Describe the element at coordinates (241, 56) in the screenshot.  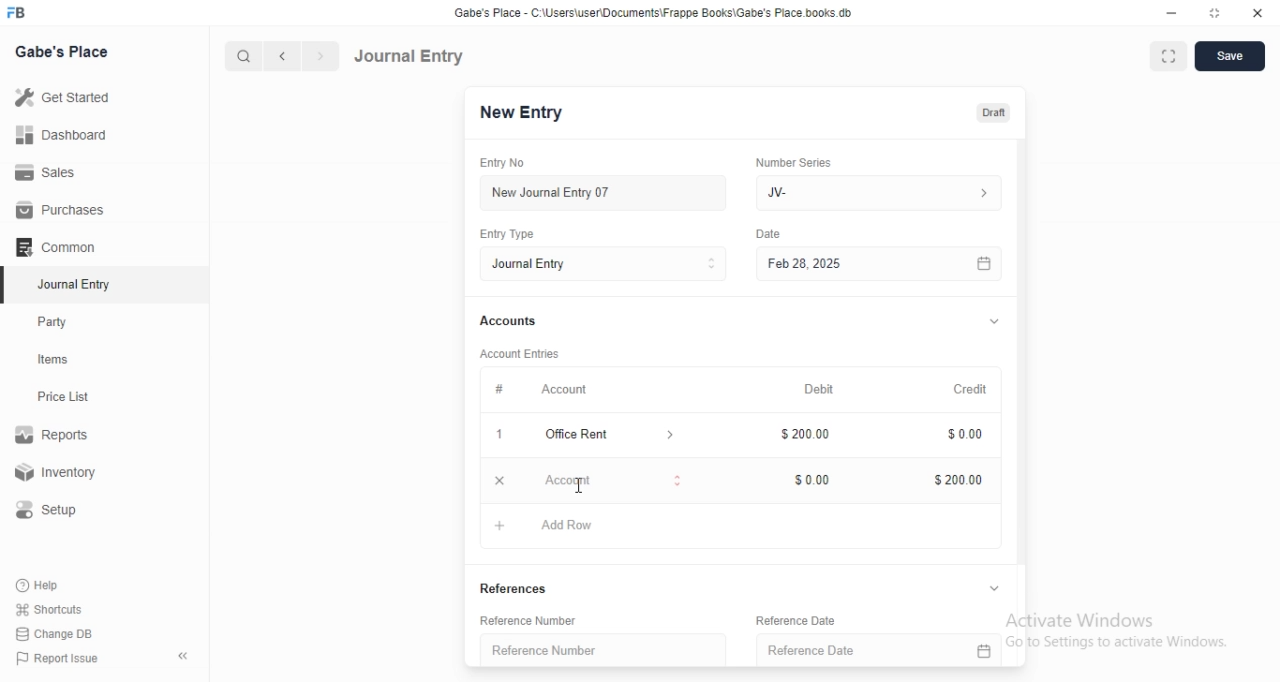
I see `search` at that location.